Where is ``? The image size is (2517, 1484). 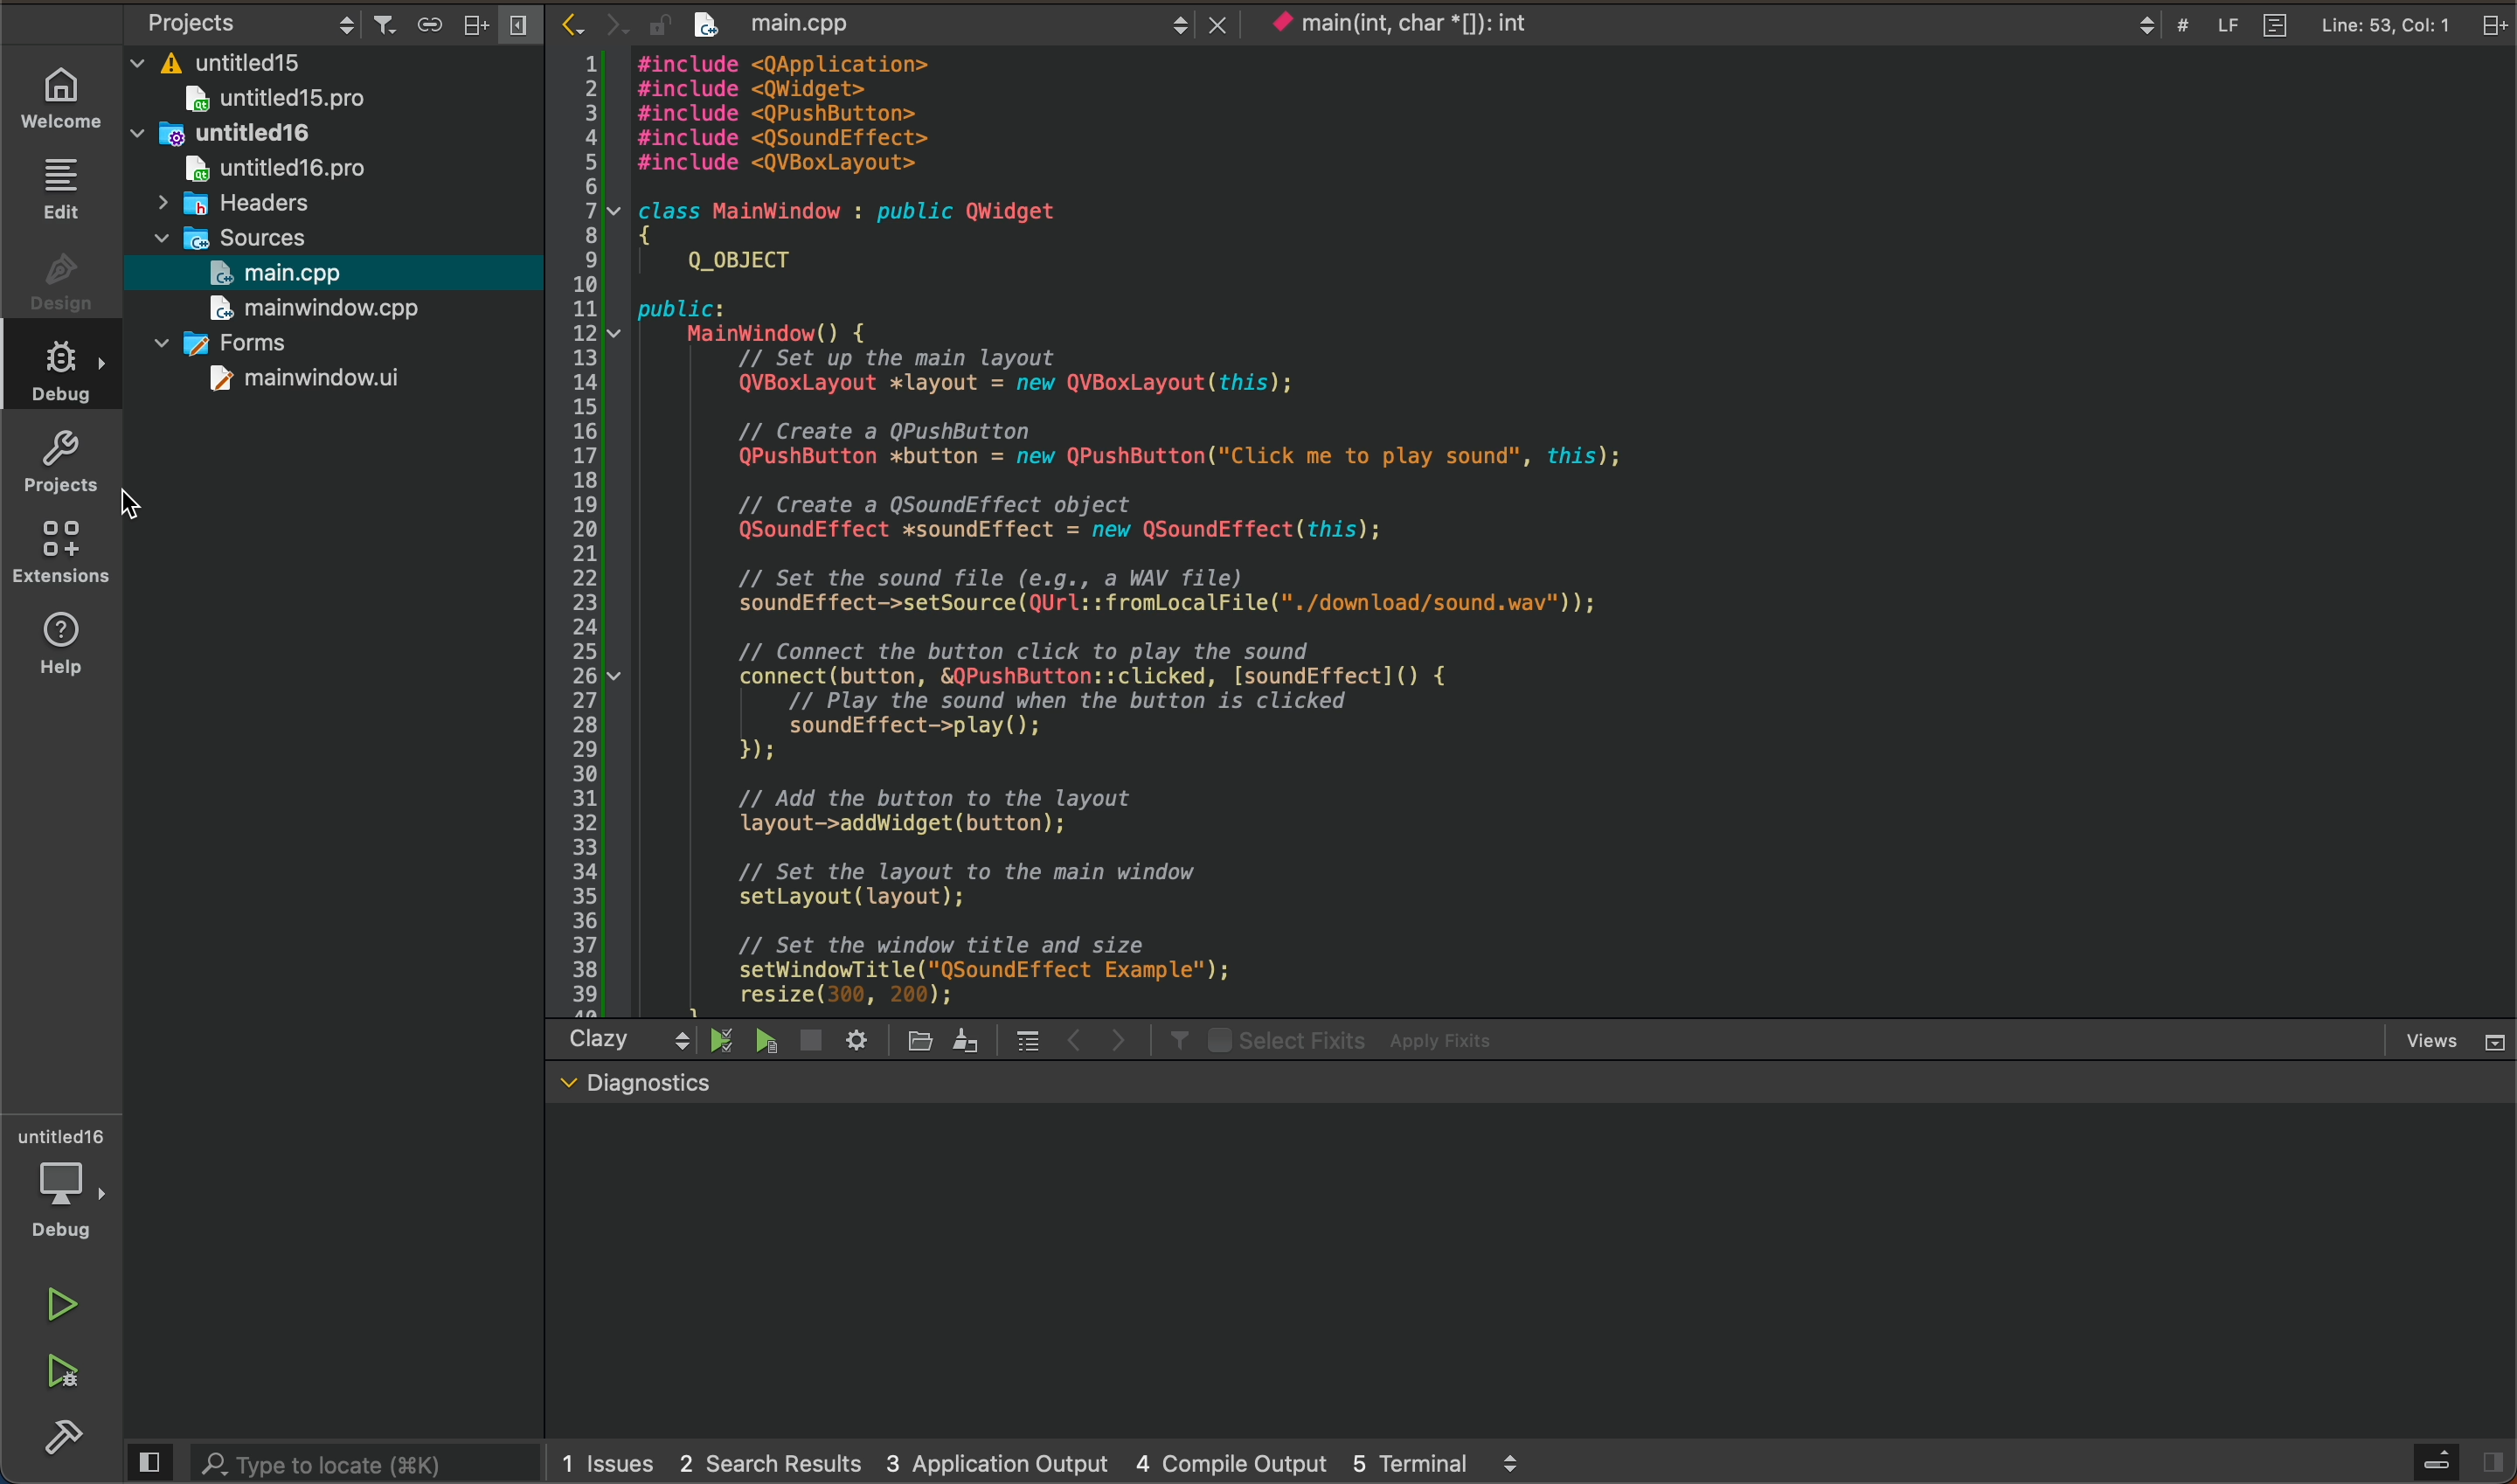  is located at coordinates (274, 271).